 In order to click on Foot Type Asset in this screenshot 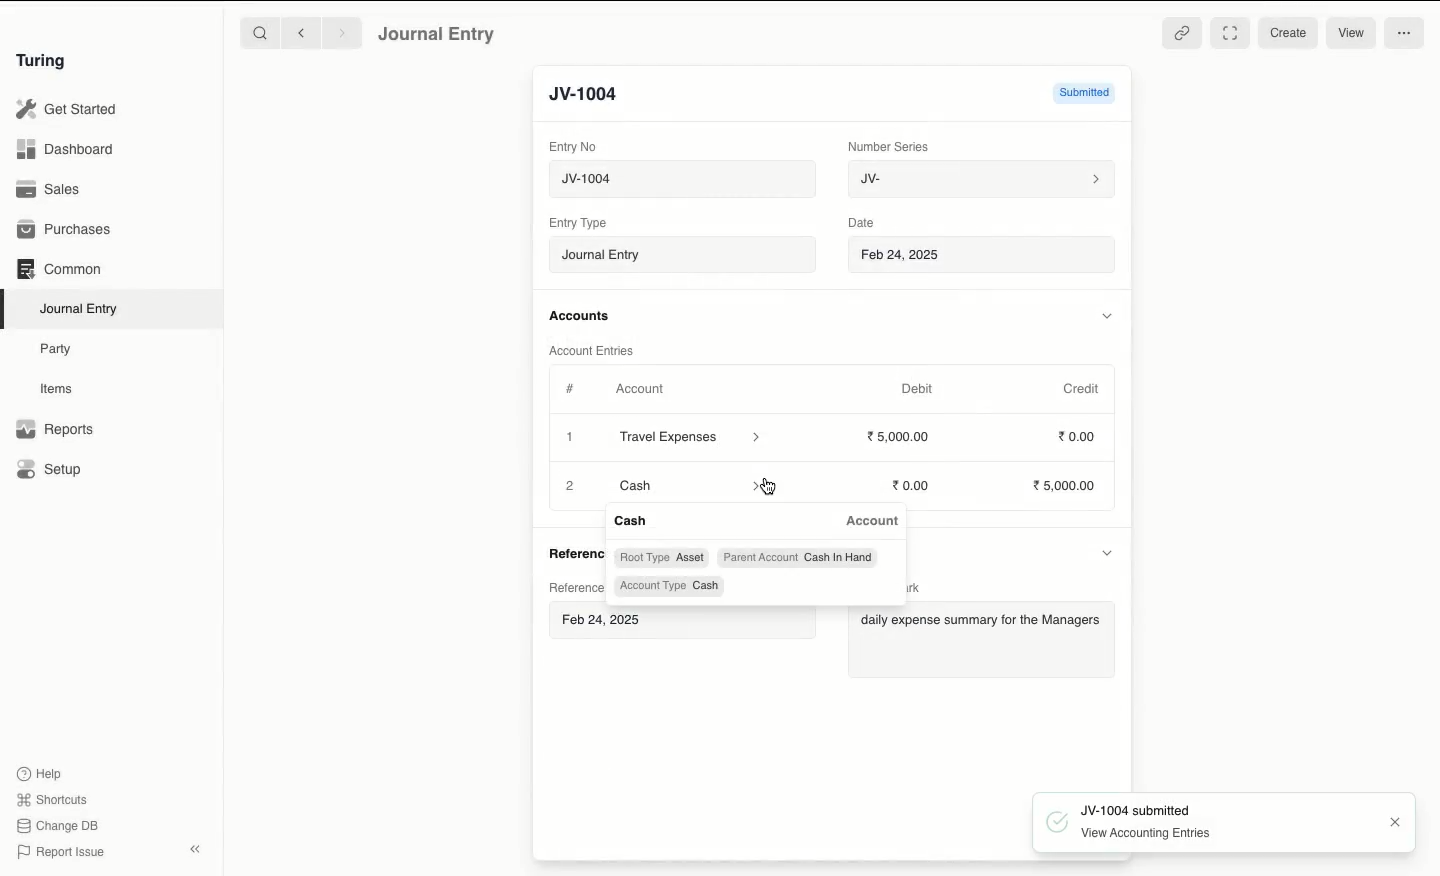, I will do `click(662, 557)`.